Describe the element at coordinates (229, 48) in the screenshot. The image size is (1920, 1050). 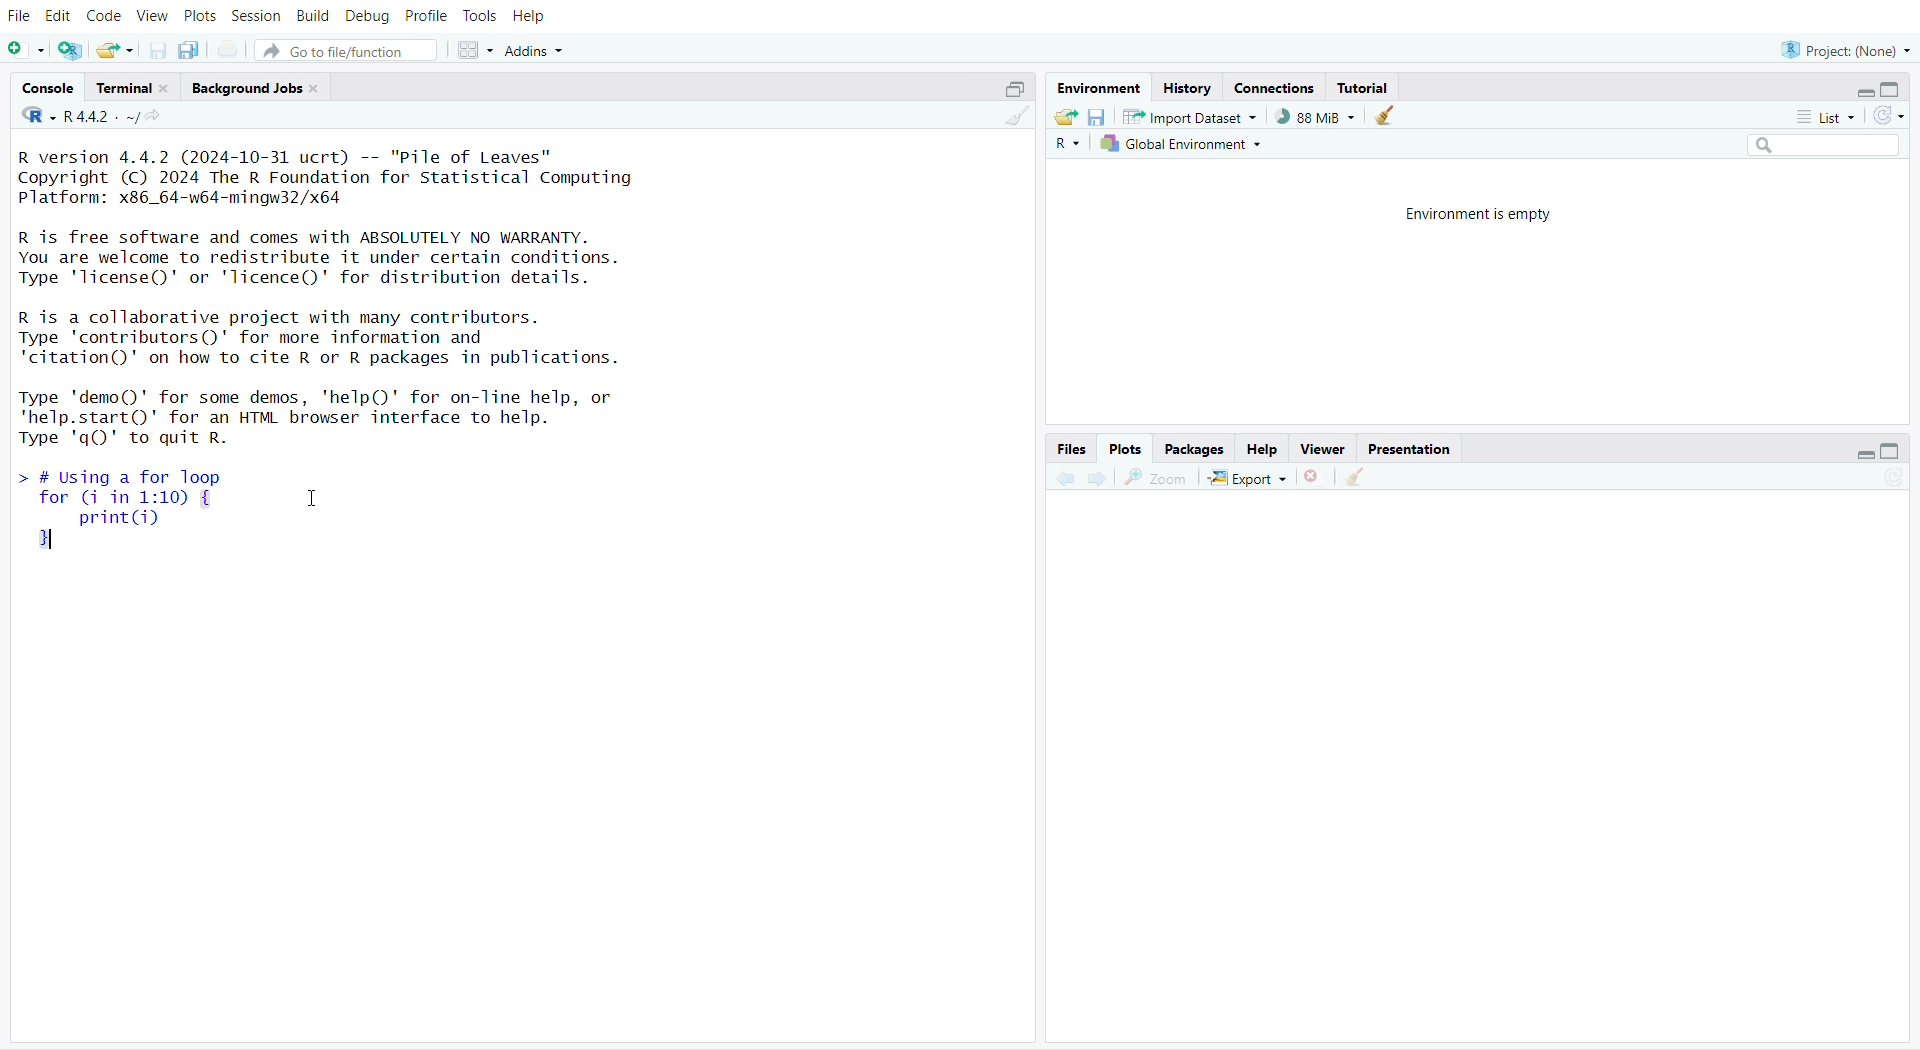
I see `print current file` at that location.